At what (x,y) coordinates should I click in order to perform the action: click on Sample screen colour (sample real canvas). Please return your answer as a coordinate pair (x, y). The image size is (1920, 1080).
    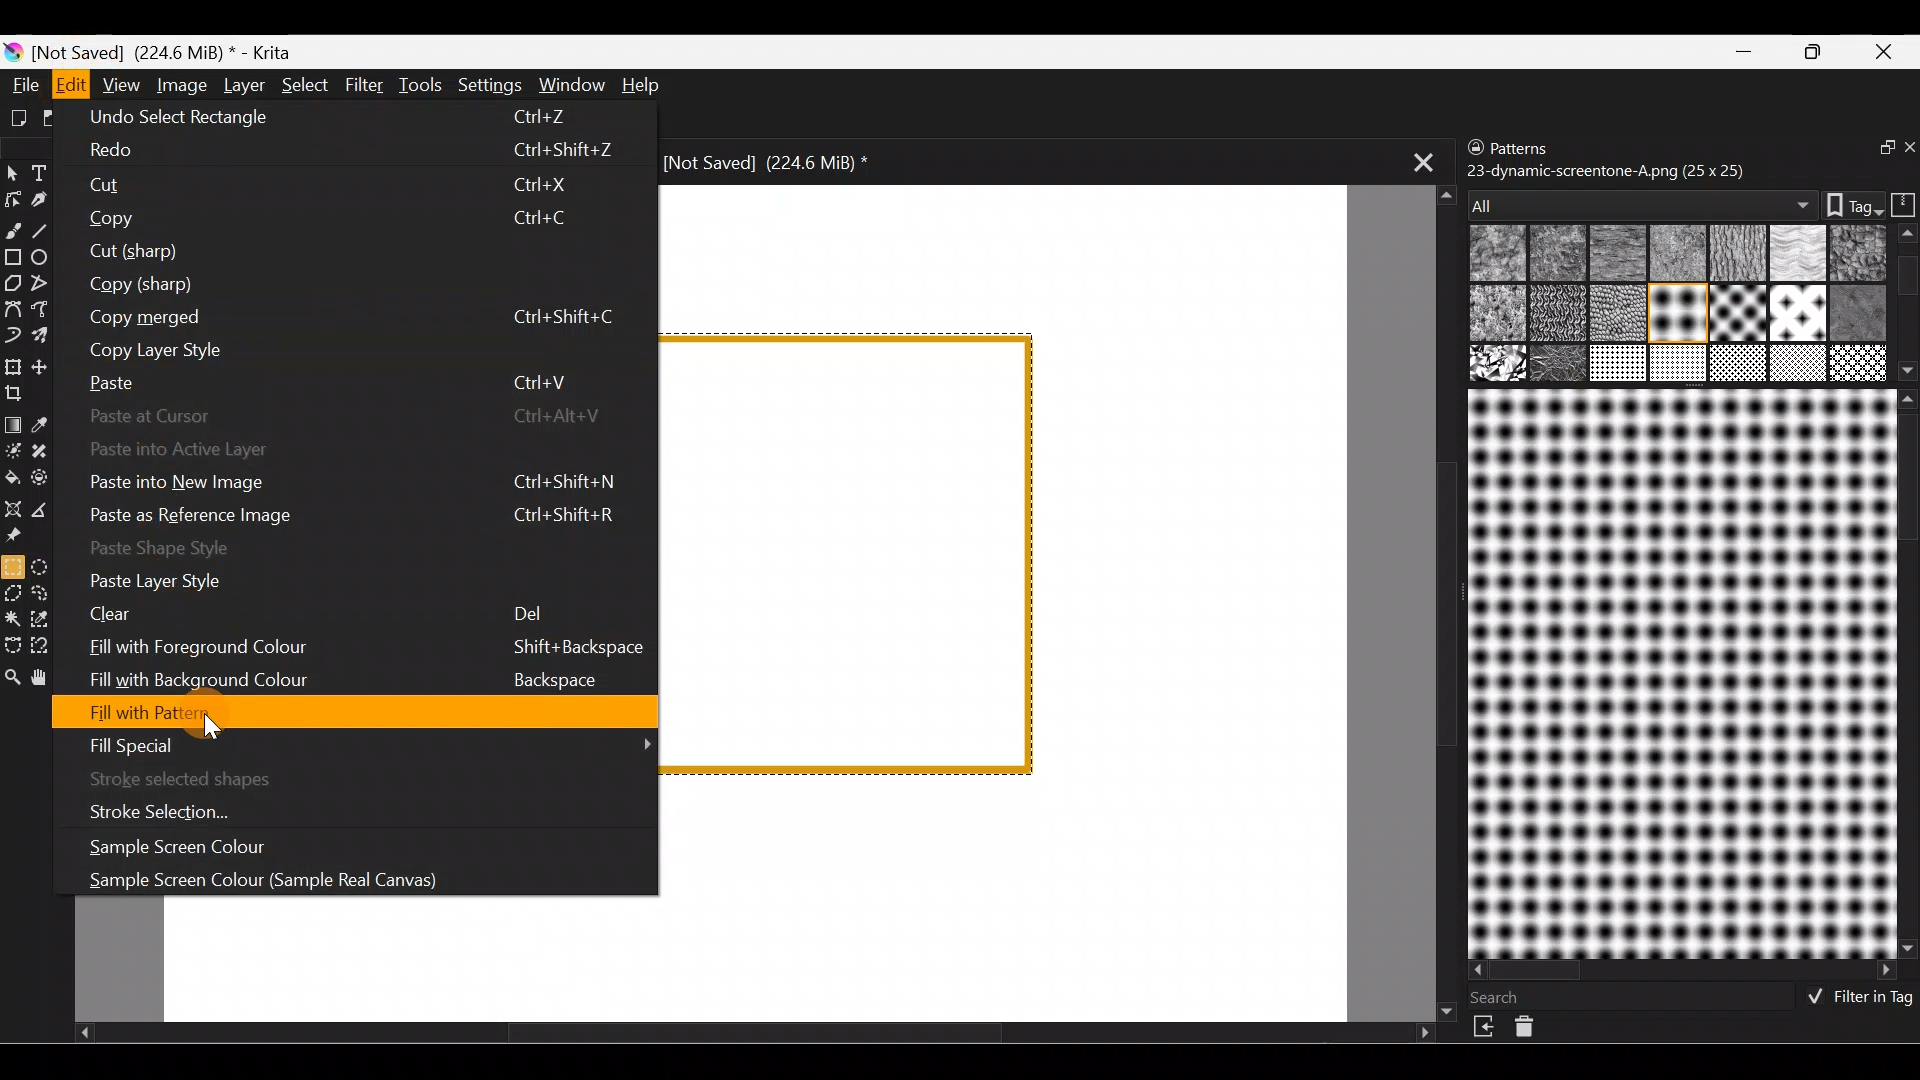
    Looking at the image, I should click on (331, 876).